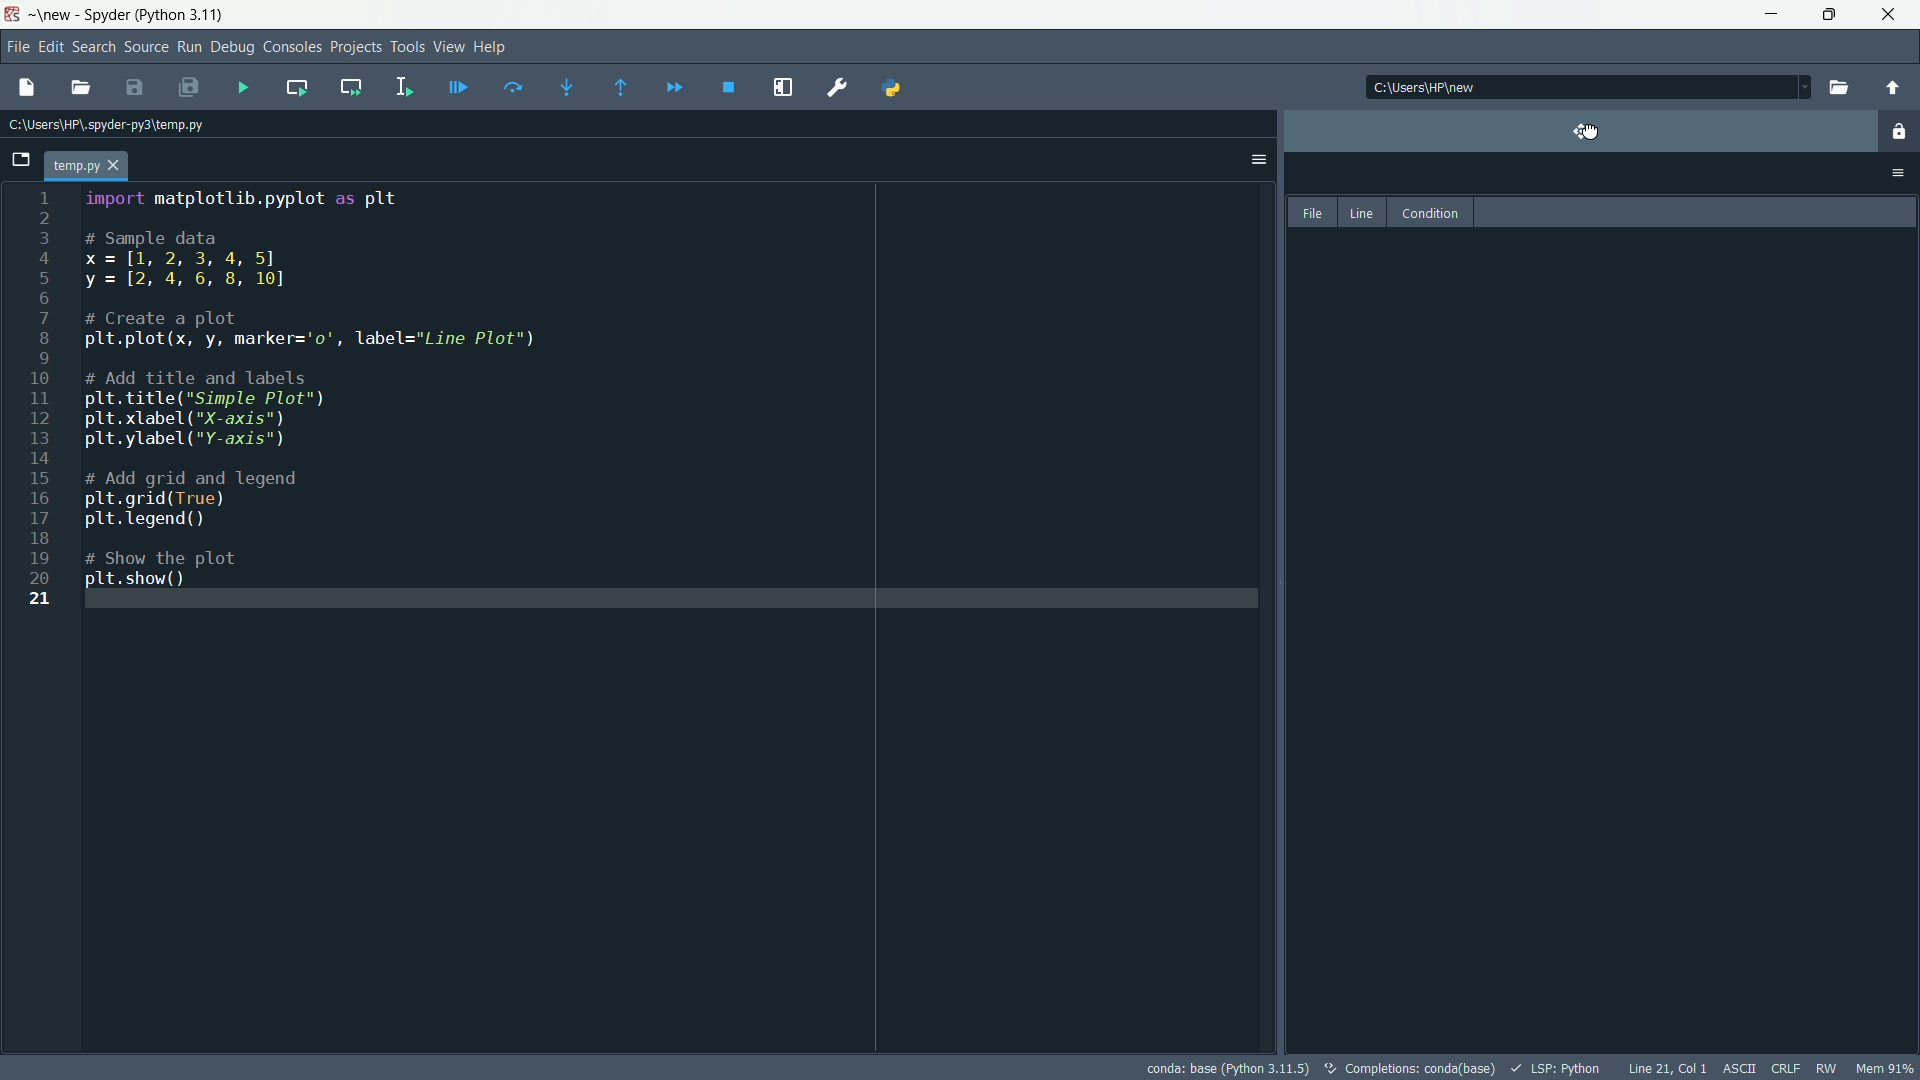 The height and width of the screenshot is (1080, 1920). I want to click on cursor, so click(1595, 133).